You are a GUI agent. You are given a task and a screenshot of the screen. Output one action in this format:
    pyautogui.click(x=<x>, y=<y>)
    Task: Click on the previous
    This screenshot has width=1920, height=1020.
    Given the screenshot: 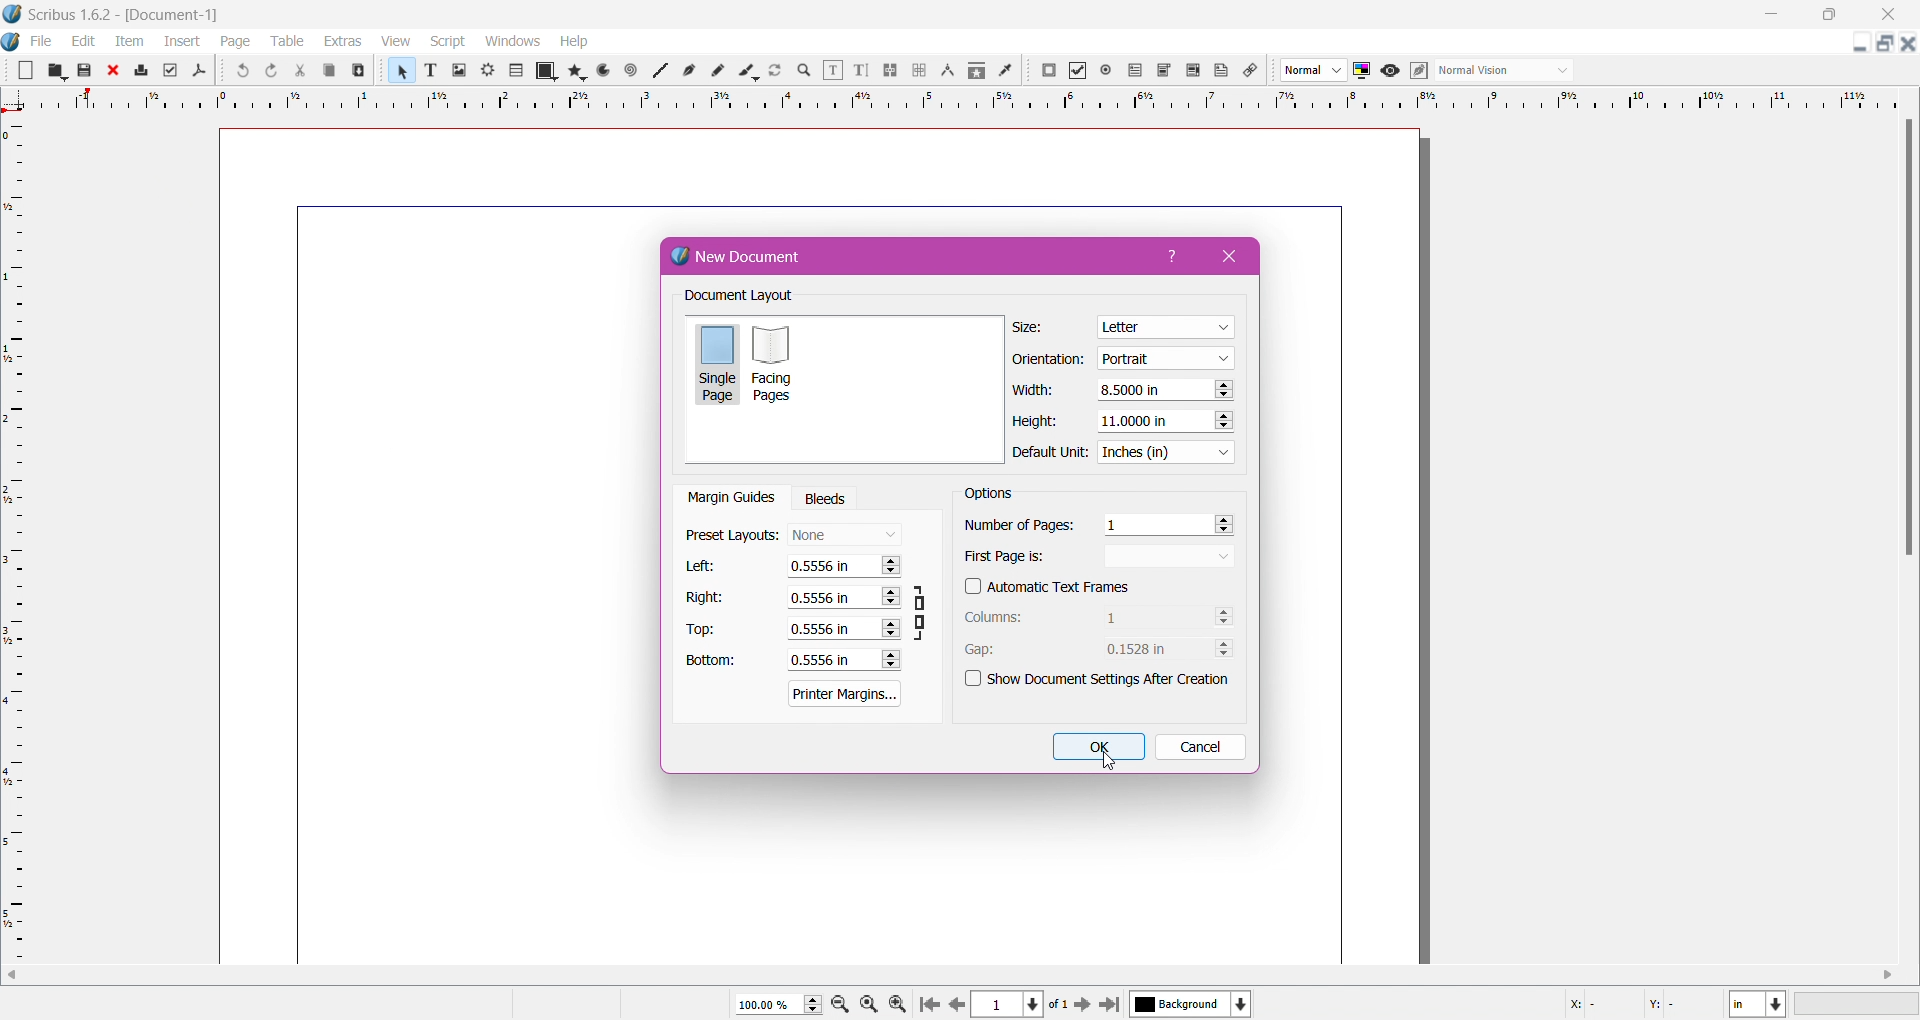 What is the action you would take?
    pyautogui.click(x=957, y=1007)
    